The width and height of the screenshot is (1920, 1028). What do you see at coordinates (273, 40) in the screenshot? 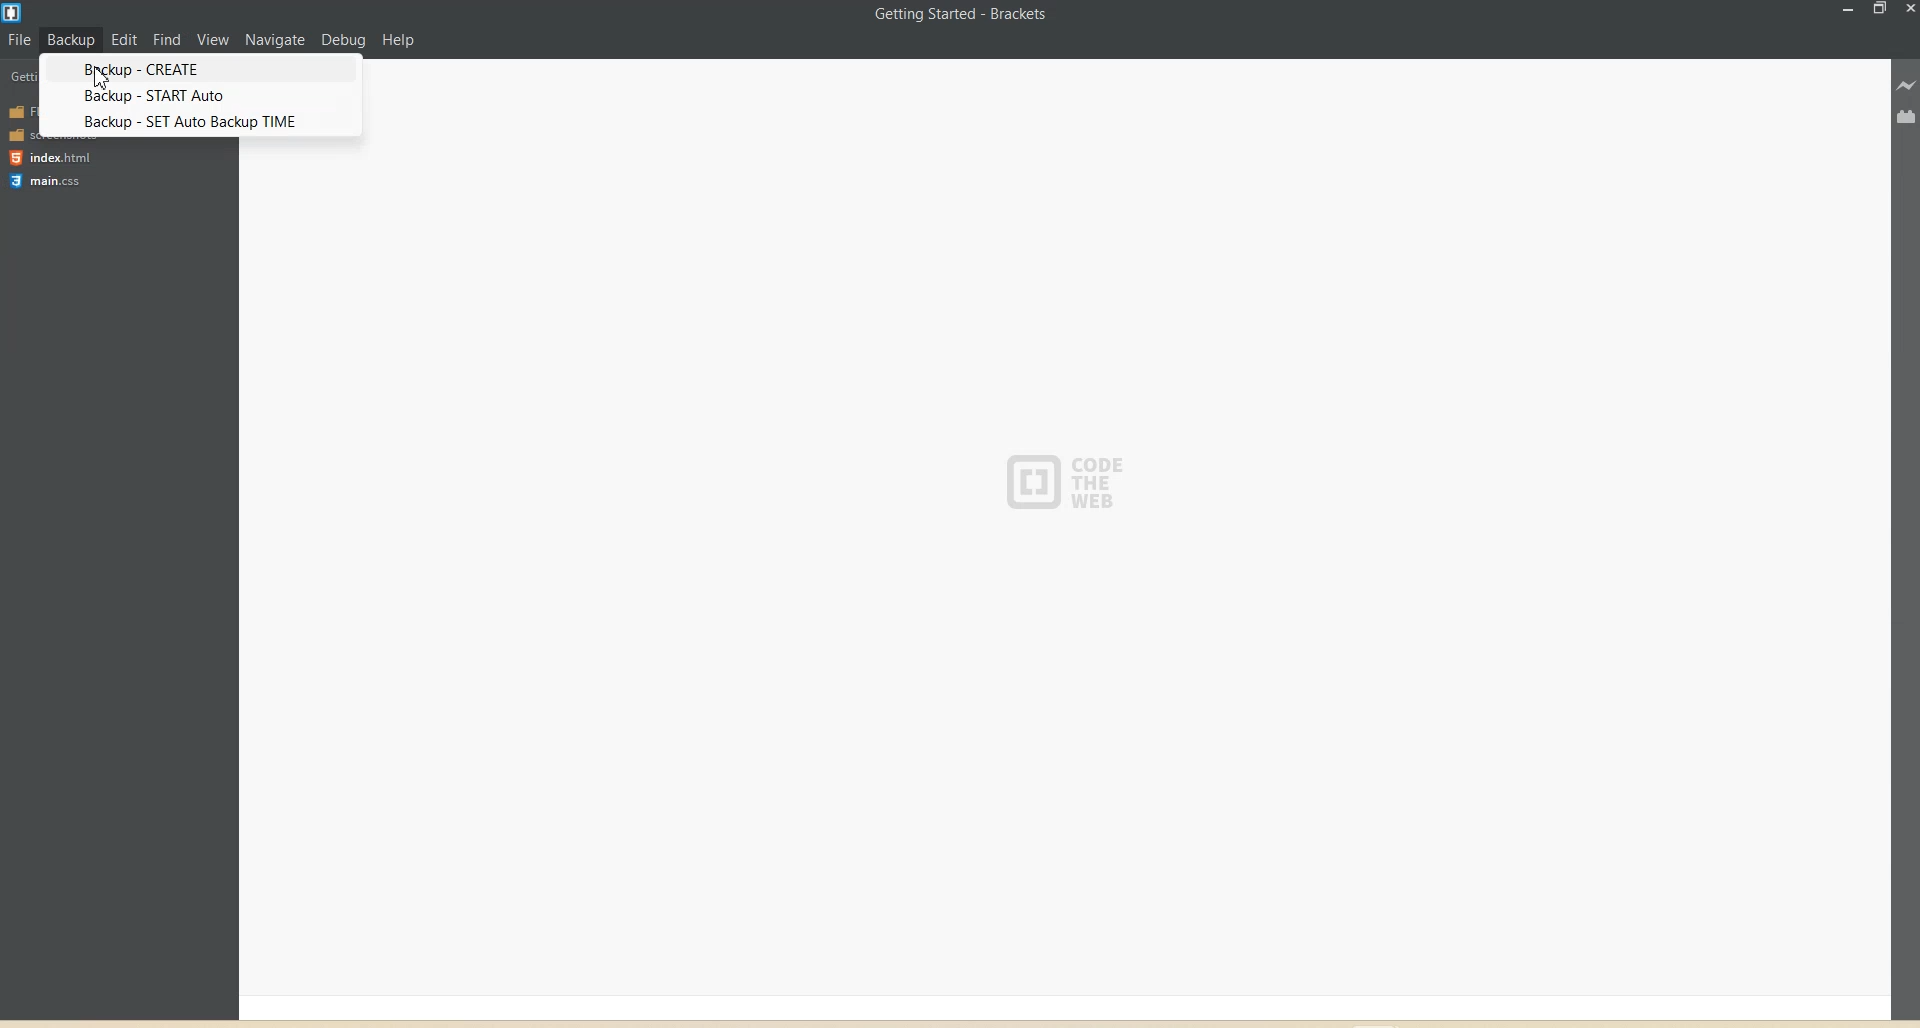
I see `Navigation` at bounding box center [273, 40].